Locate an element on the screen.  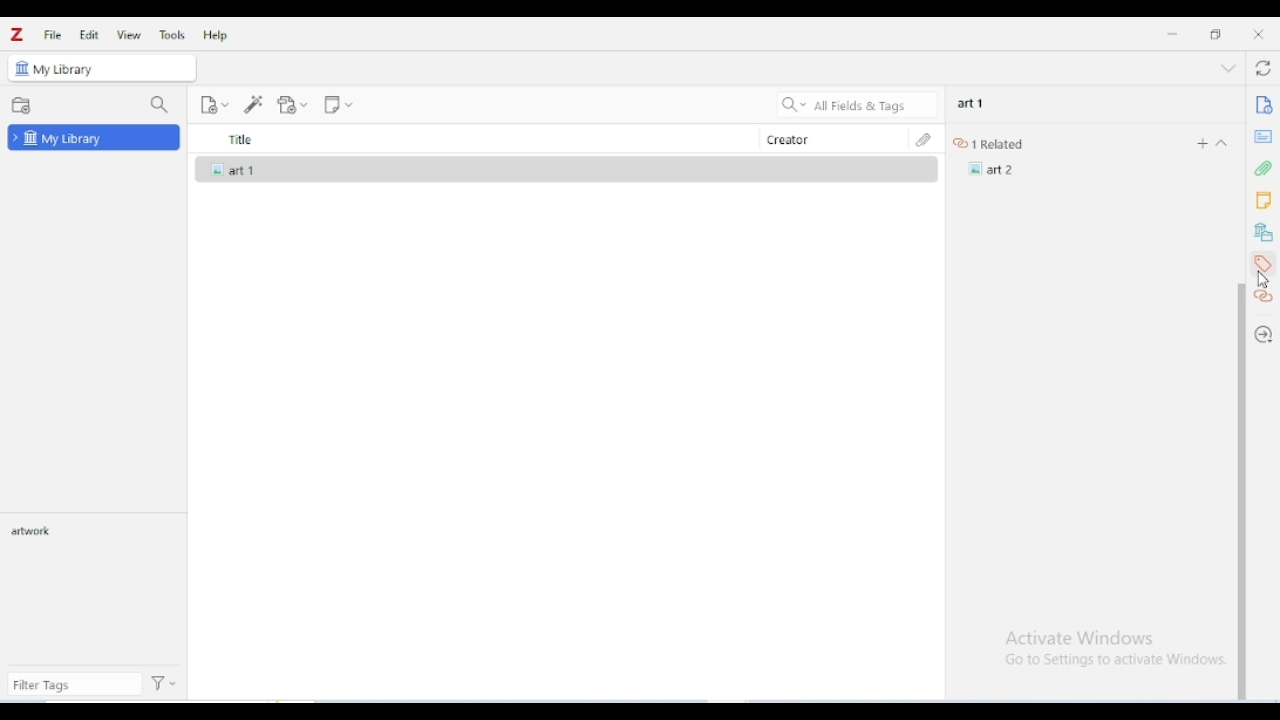
attachments is located at coordinates (925, 139).